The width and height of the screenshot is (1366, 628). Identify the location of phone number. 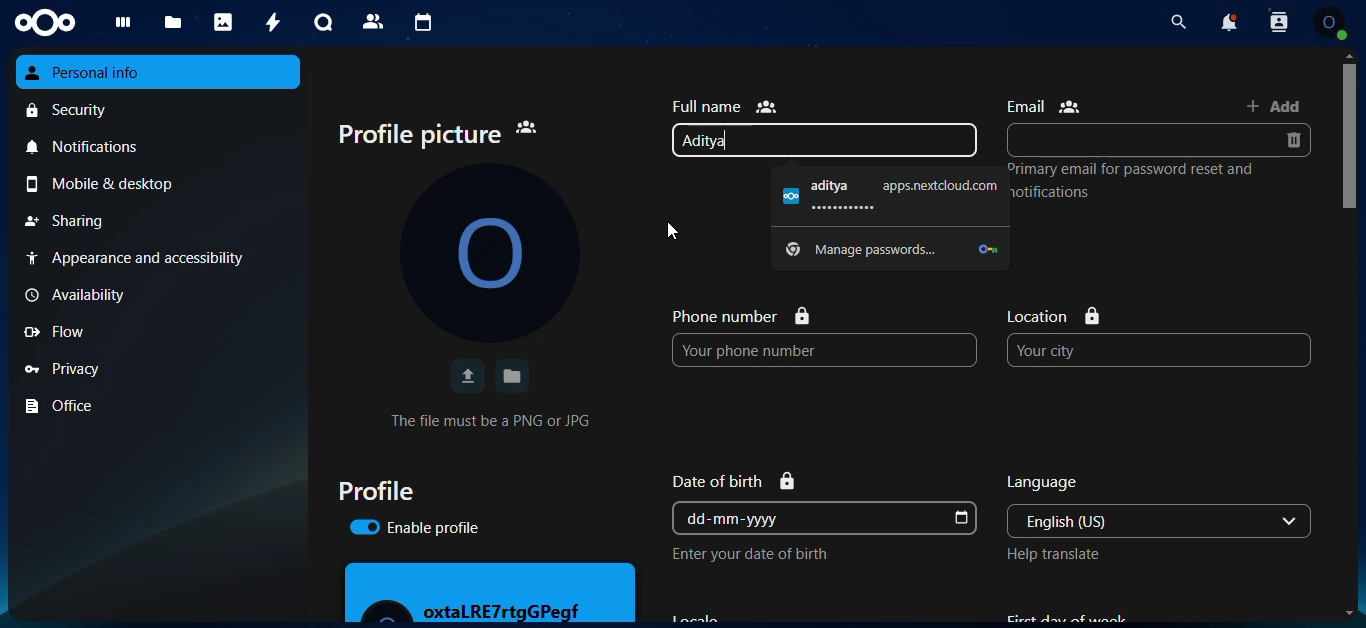
(741, 315).